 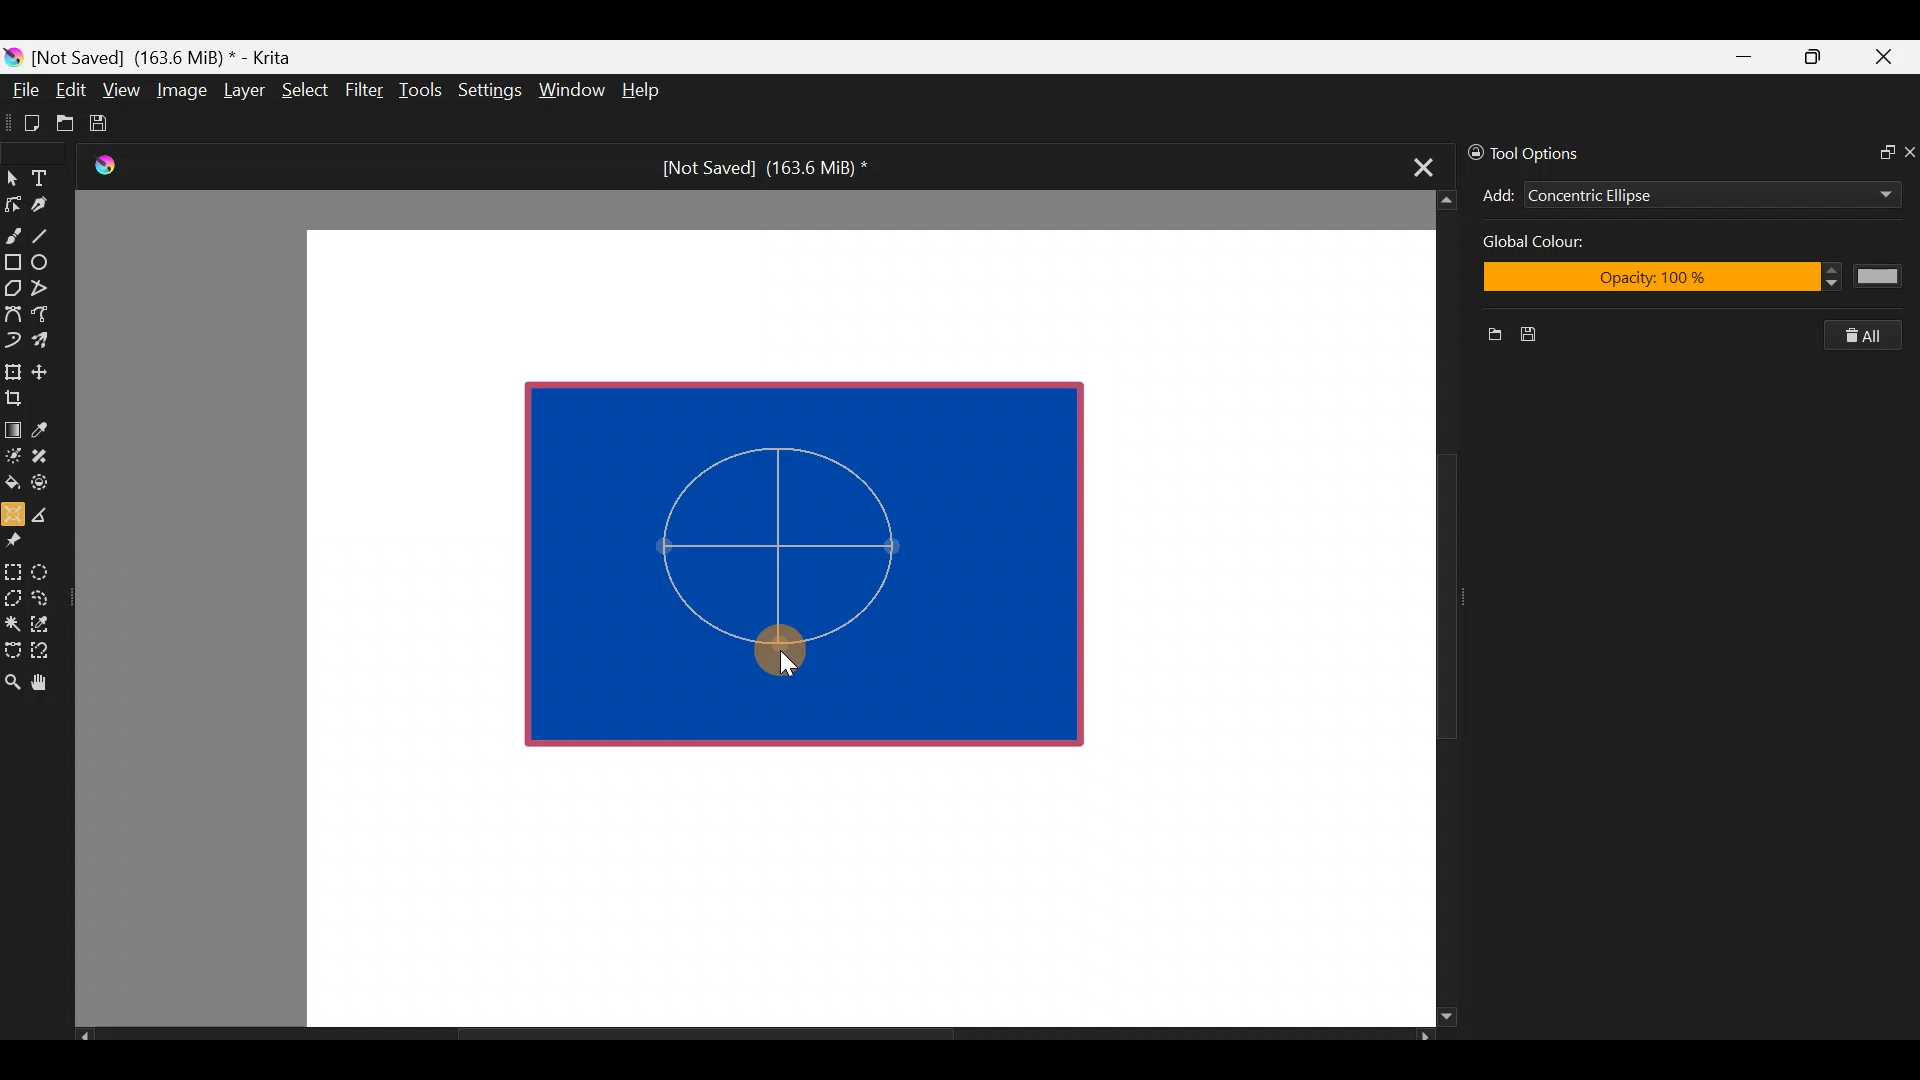 I want to click on Rectangular selection tool, so click(x=17, y=568).